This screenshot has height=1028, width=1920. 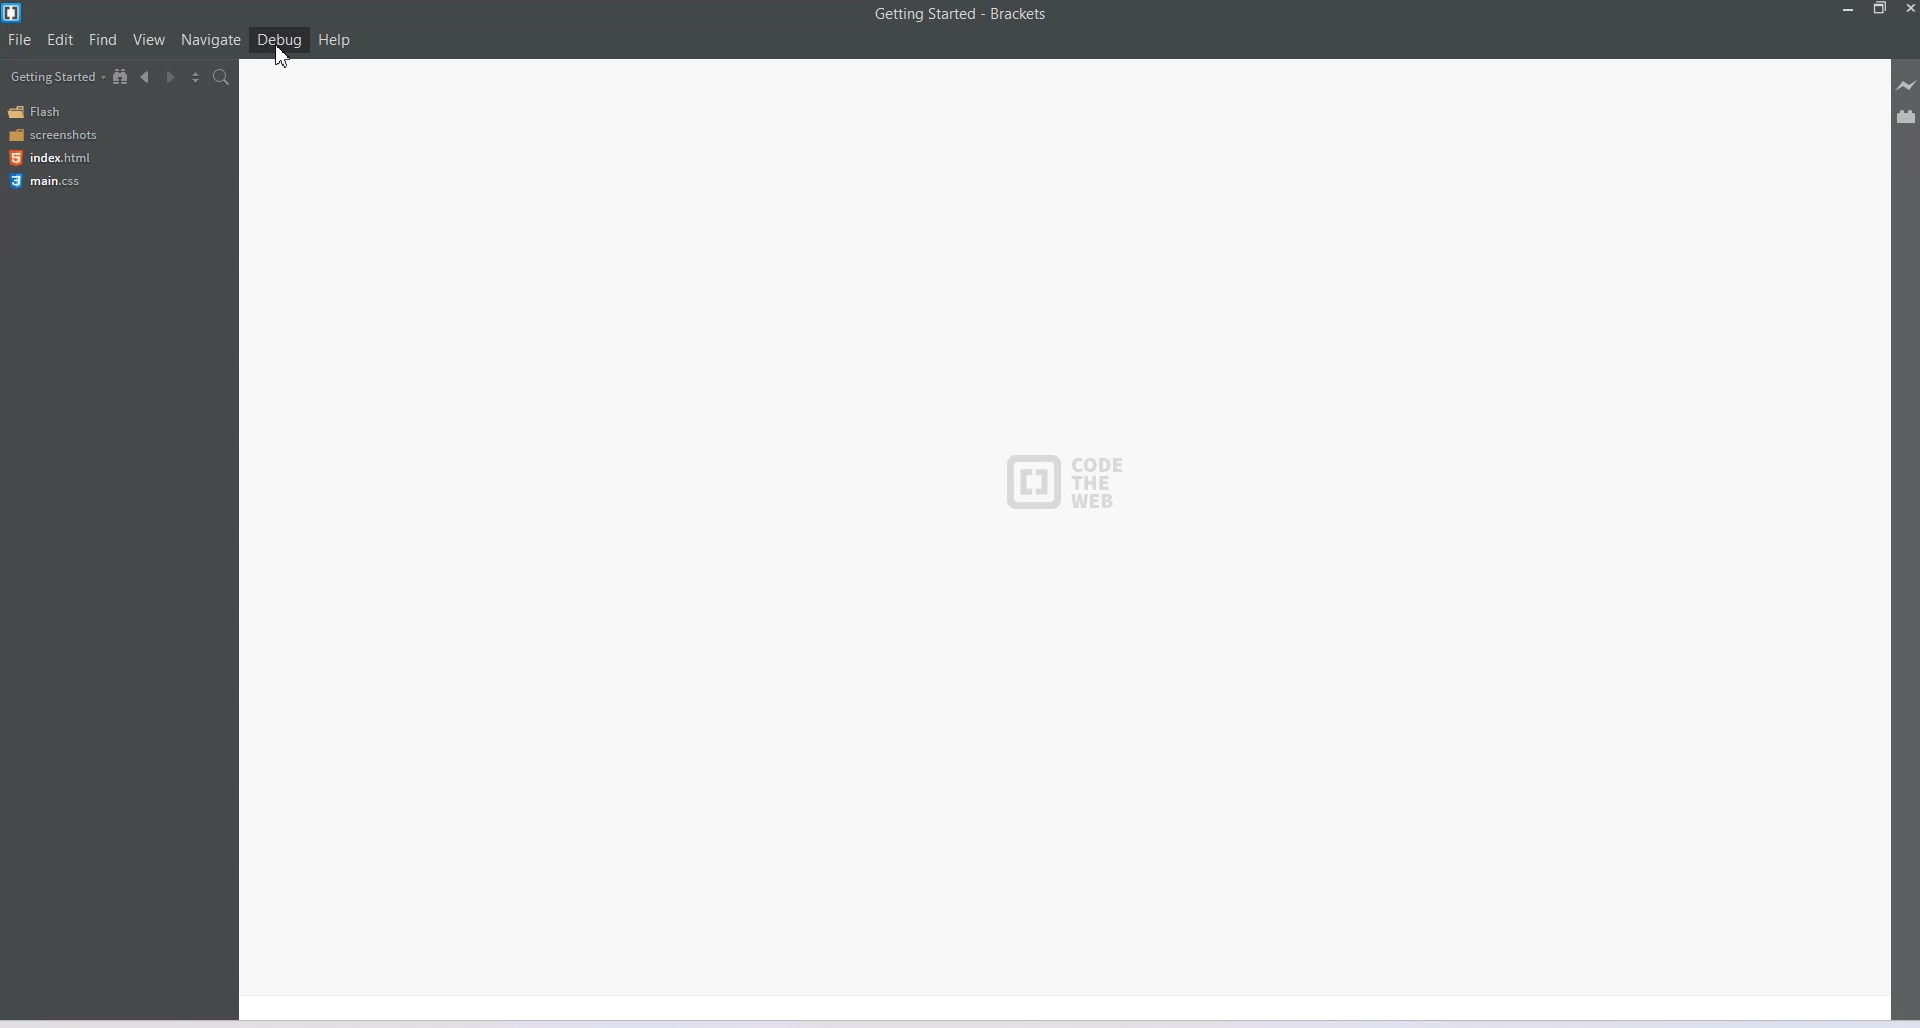 I want to click on Debug, so click(x=279, y=39).